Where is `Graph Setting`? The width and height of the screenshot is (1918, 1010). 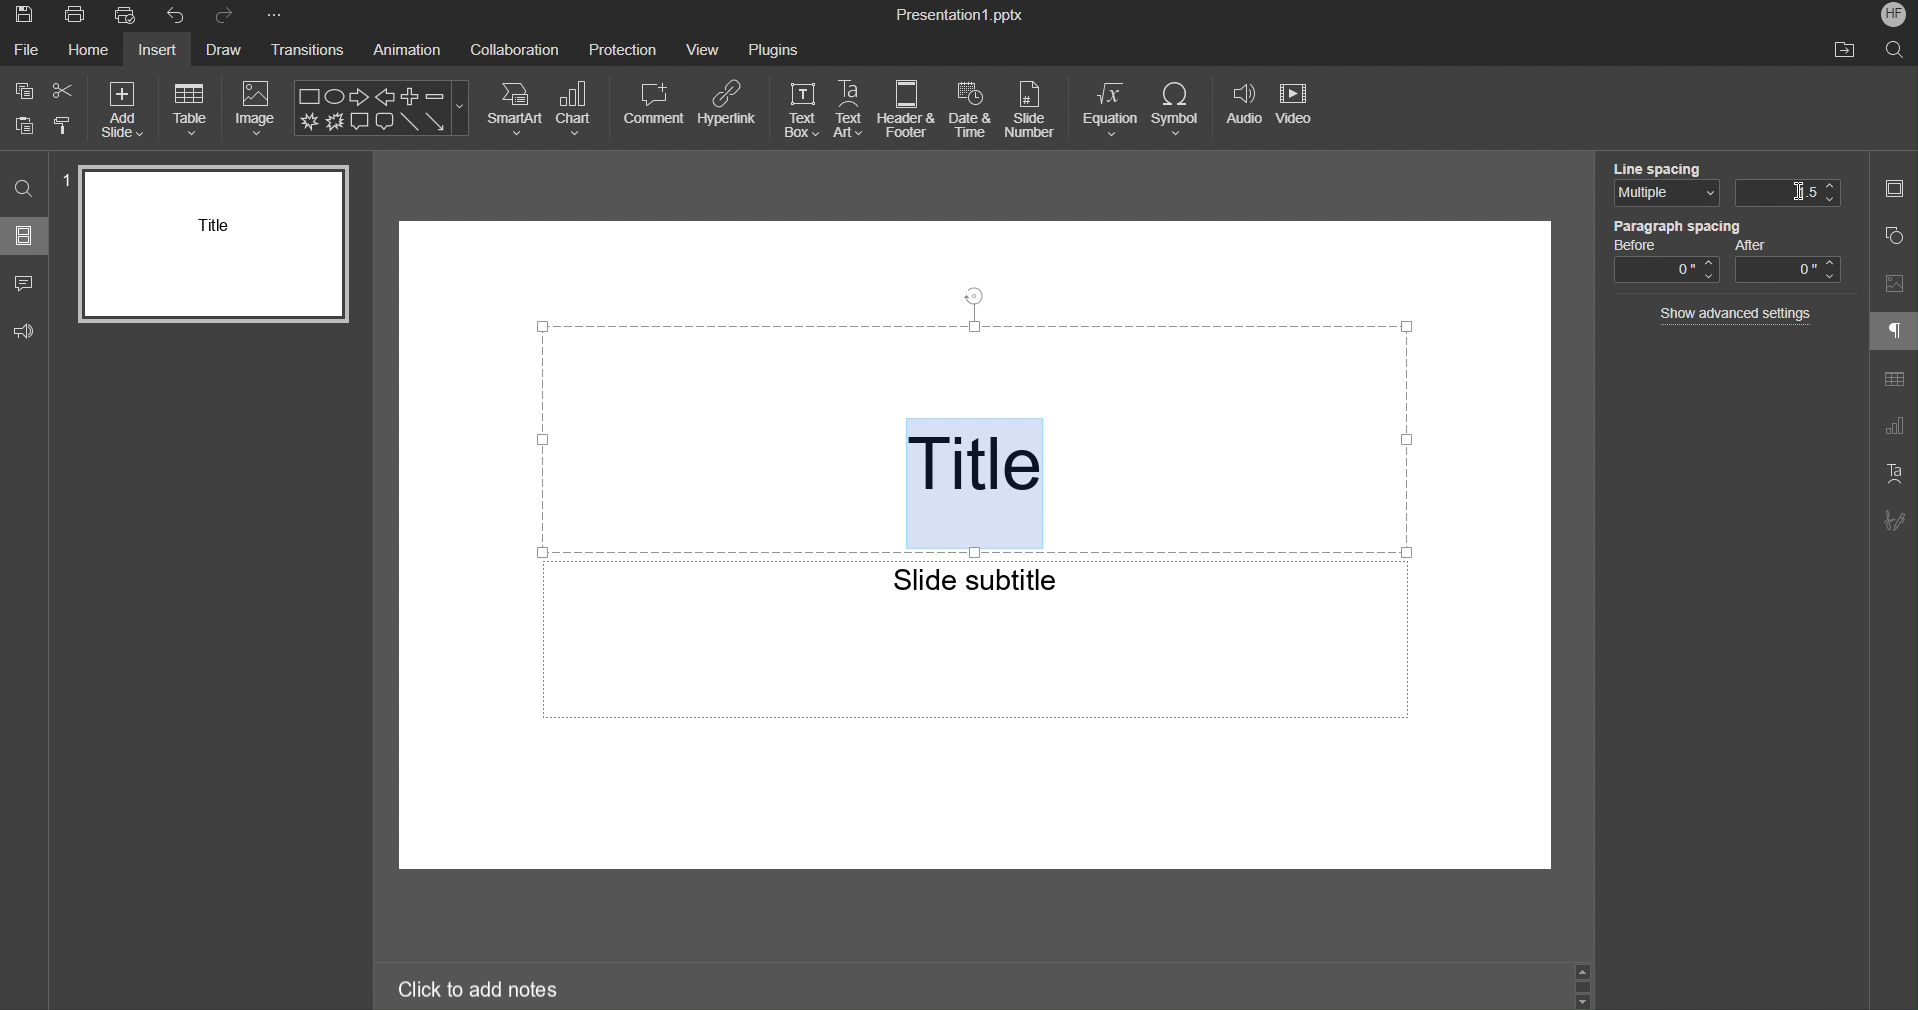
Graph Setting is located at coordinates (1894, 427).